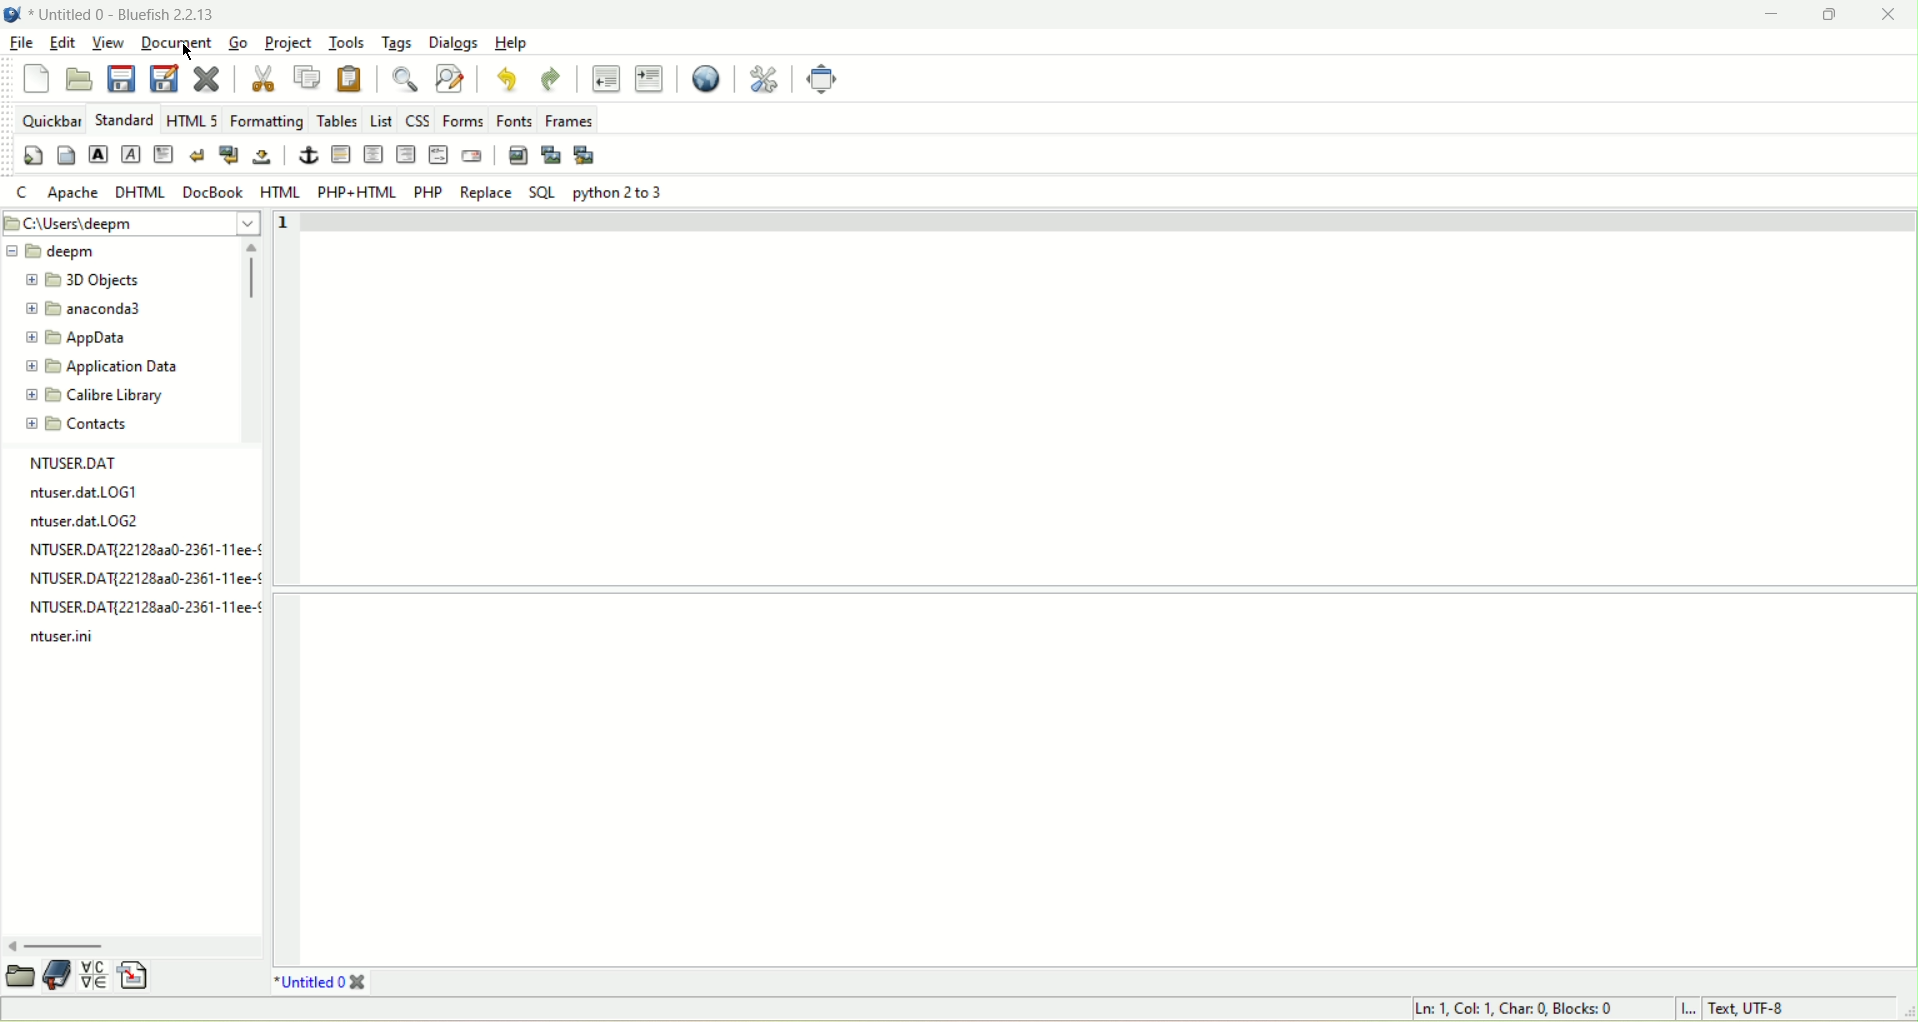 The image size is (1918, 1022). What do you see at coordinates (123, 80) in the screenshot?
I see `save` at bounding box center [123, 80].